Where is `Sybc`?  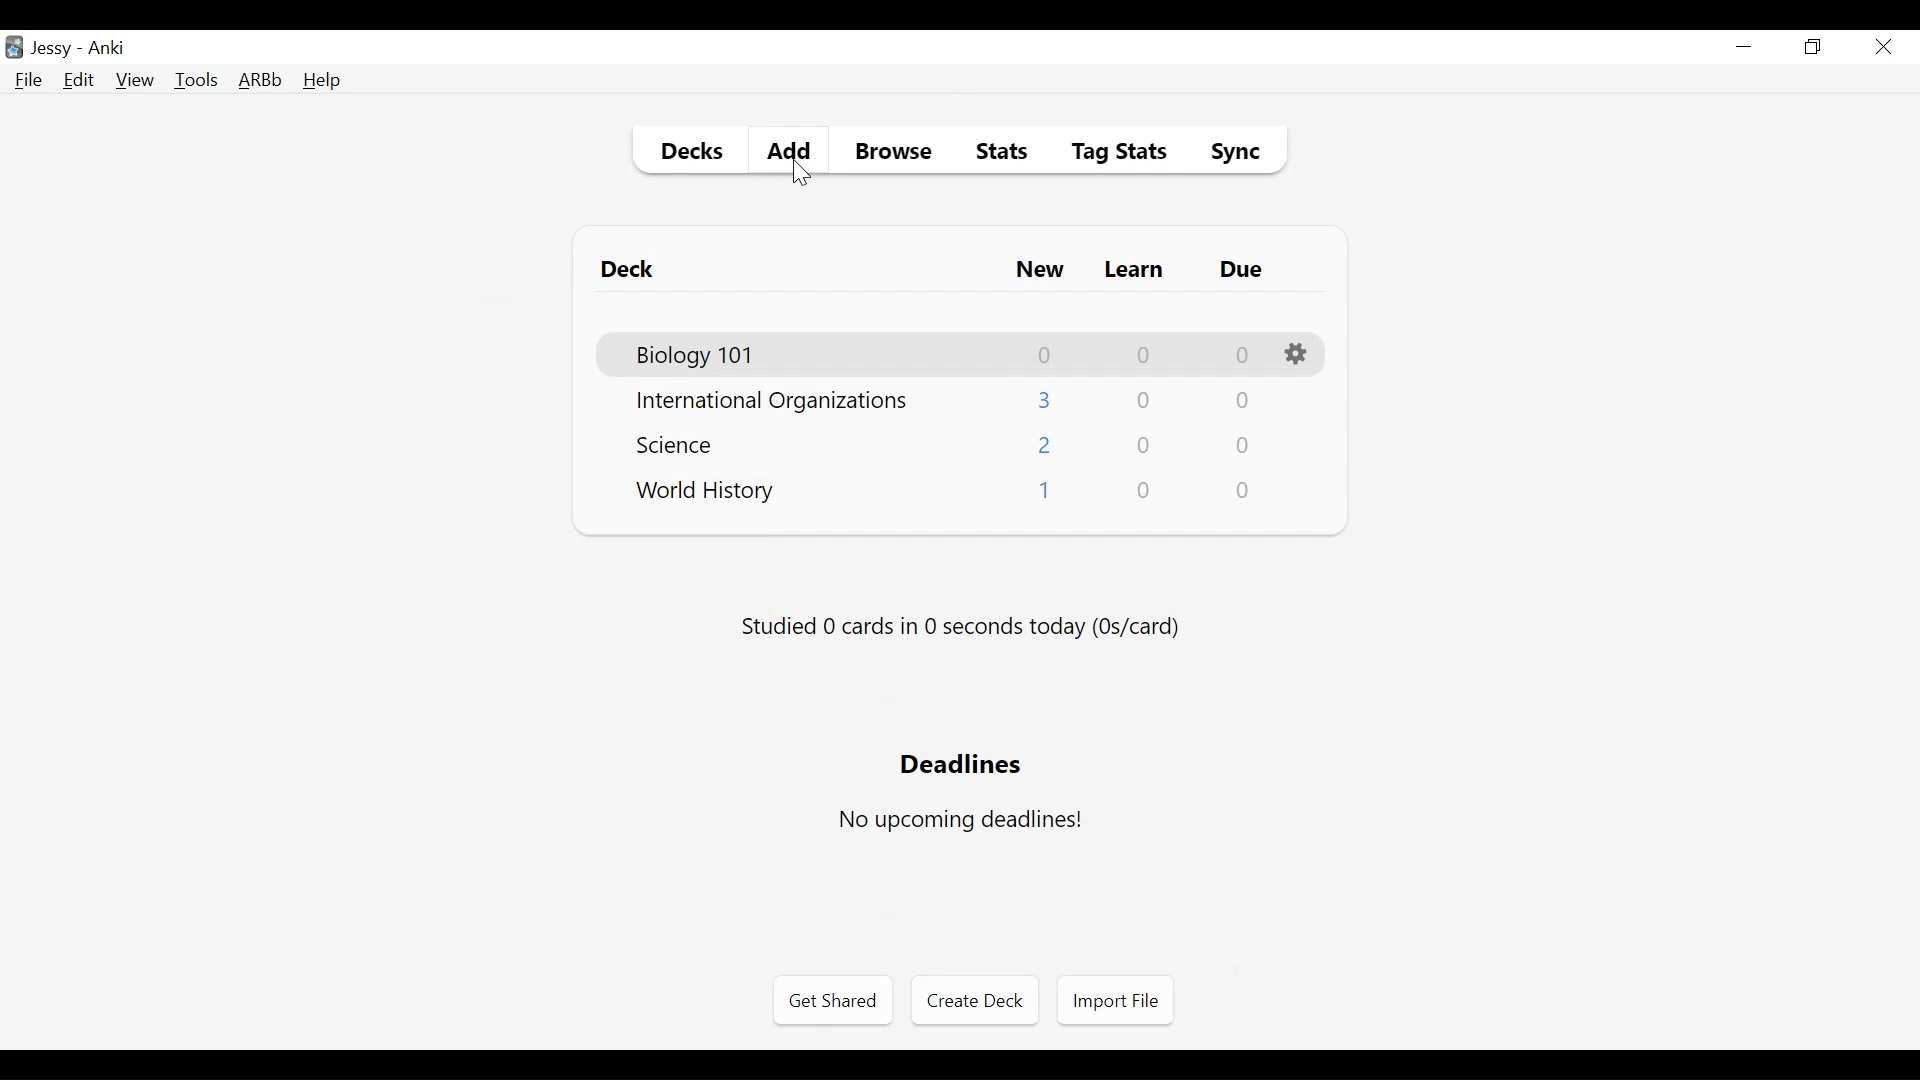
Sybc is located at coordinates (1228, 154).